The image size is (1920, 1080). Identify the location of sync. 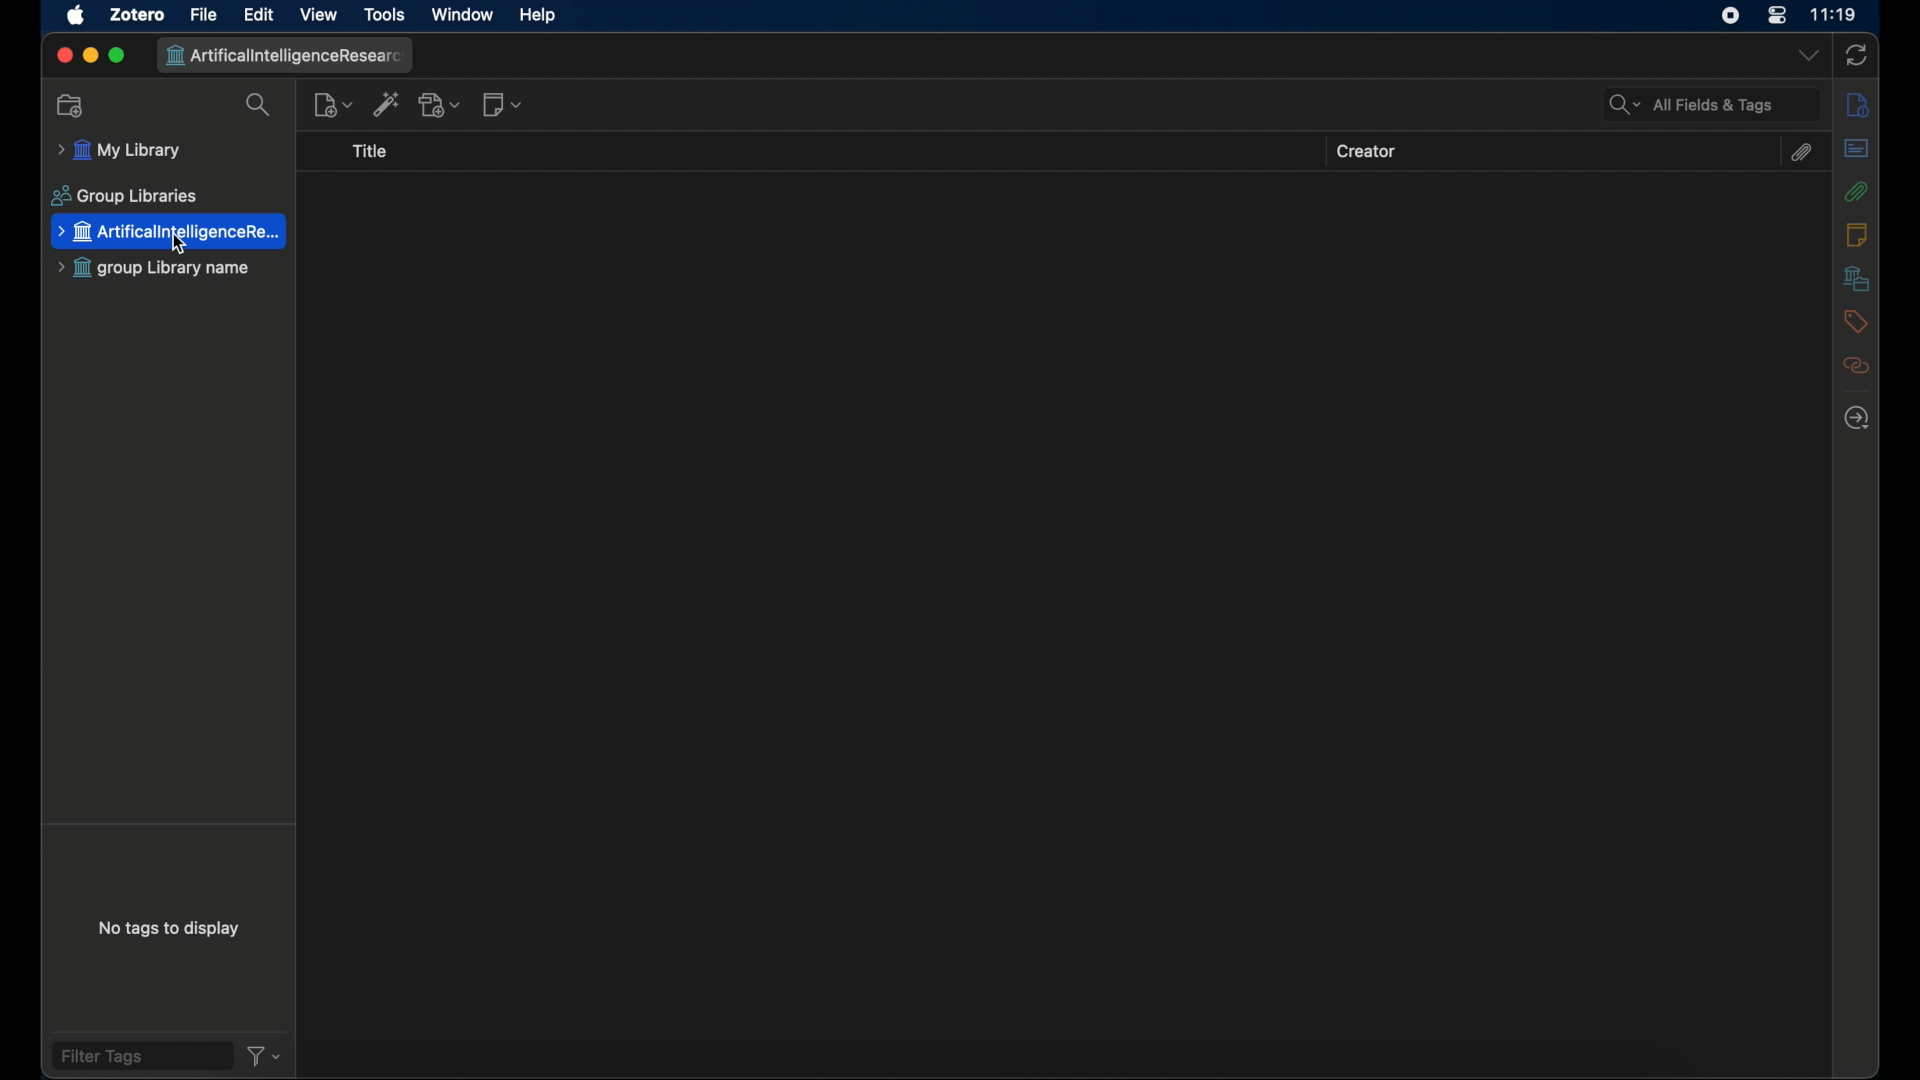
(1856, 54).